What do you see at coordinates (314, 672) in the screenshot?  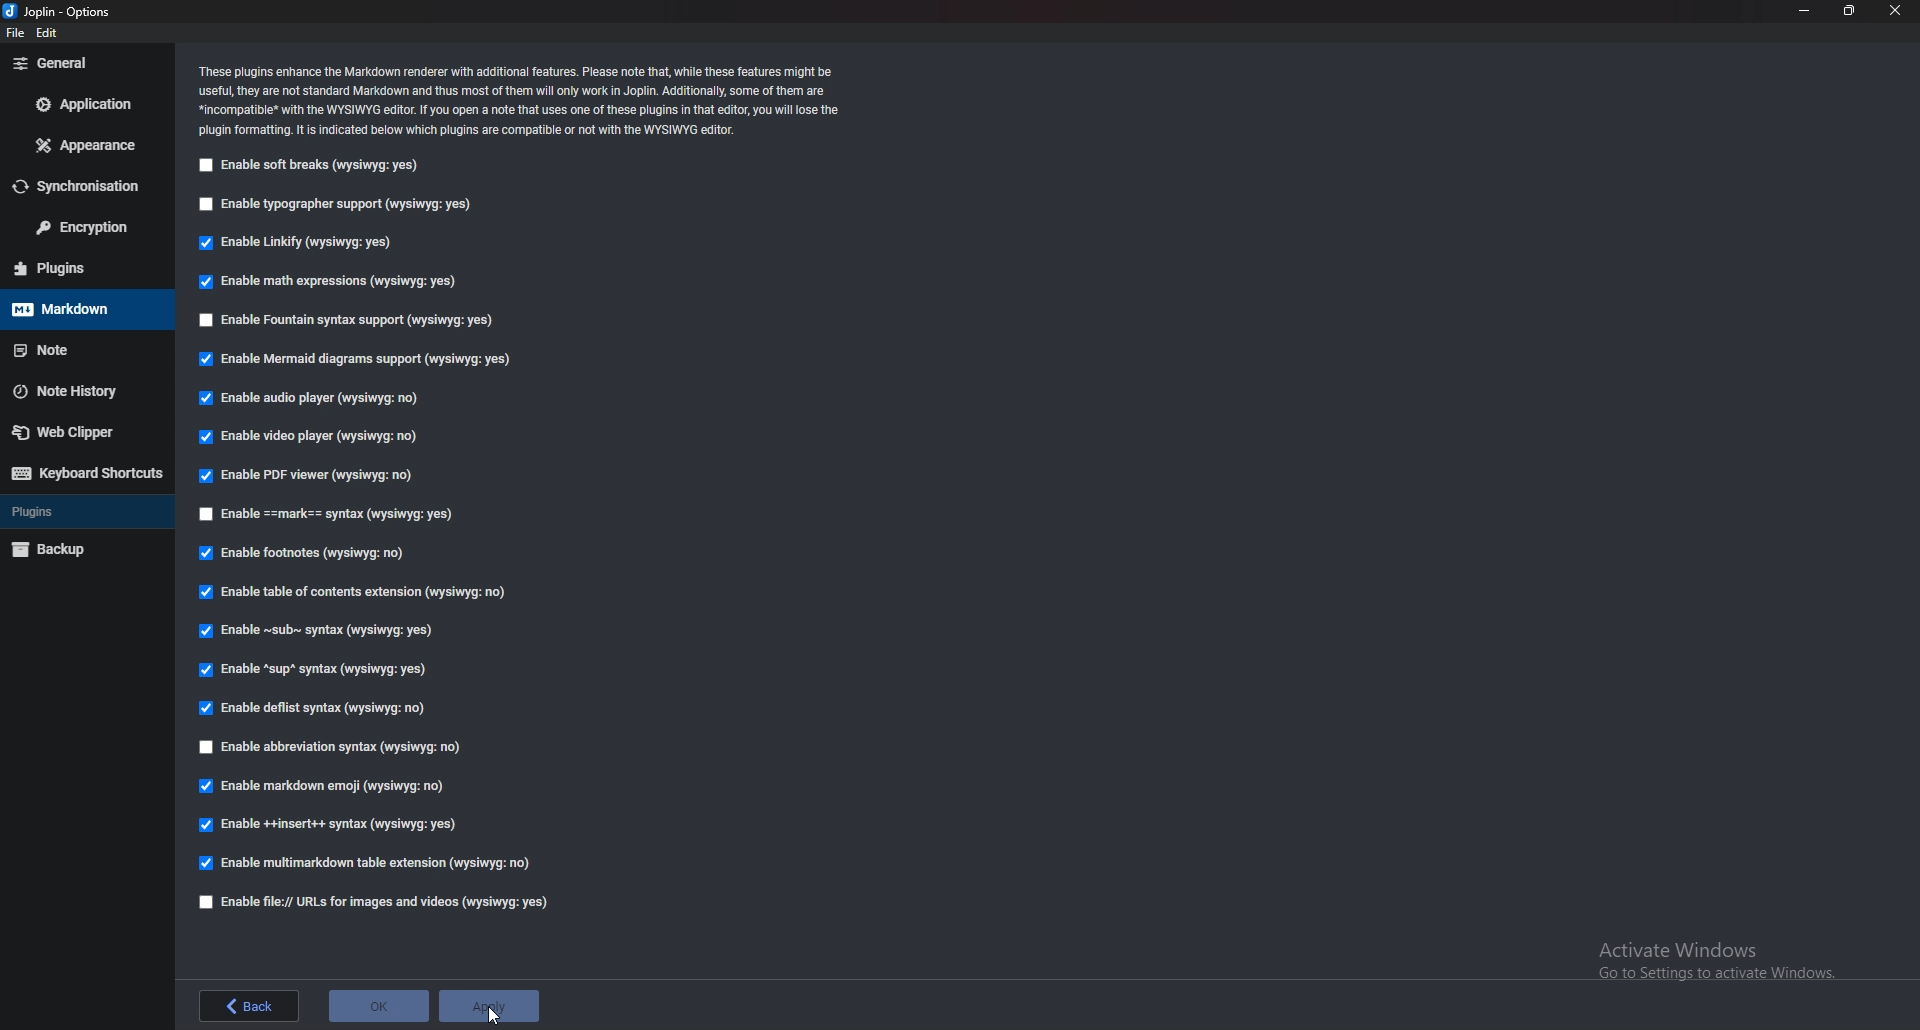 I see `enable sup syntax` at bounding box center [314, 672].